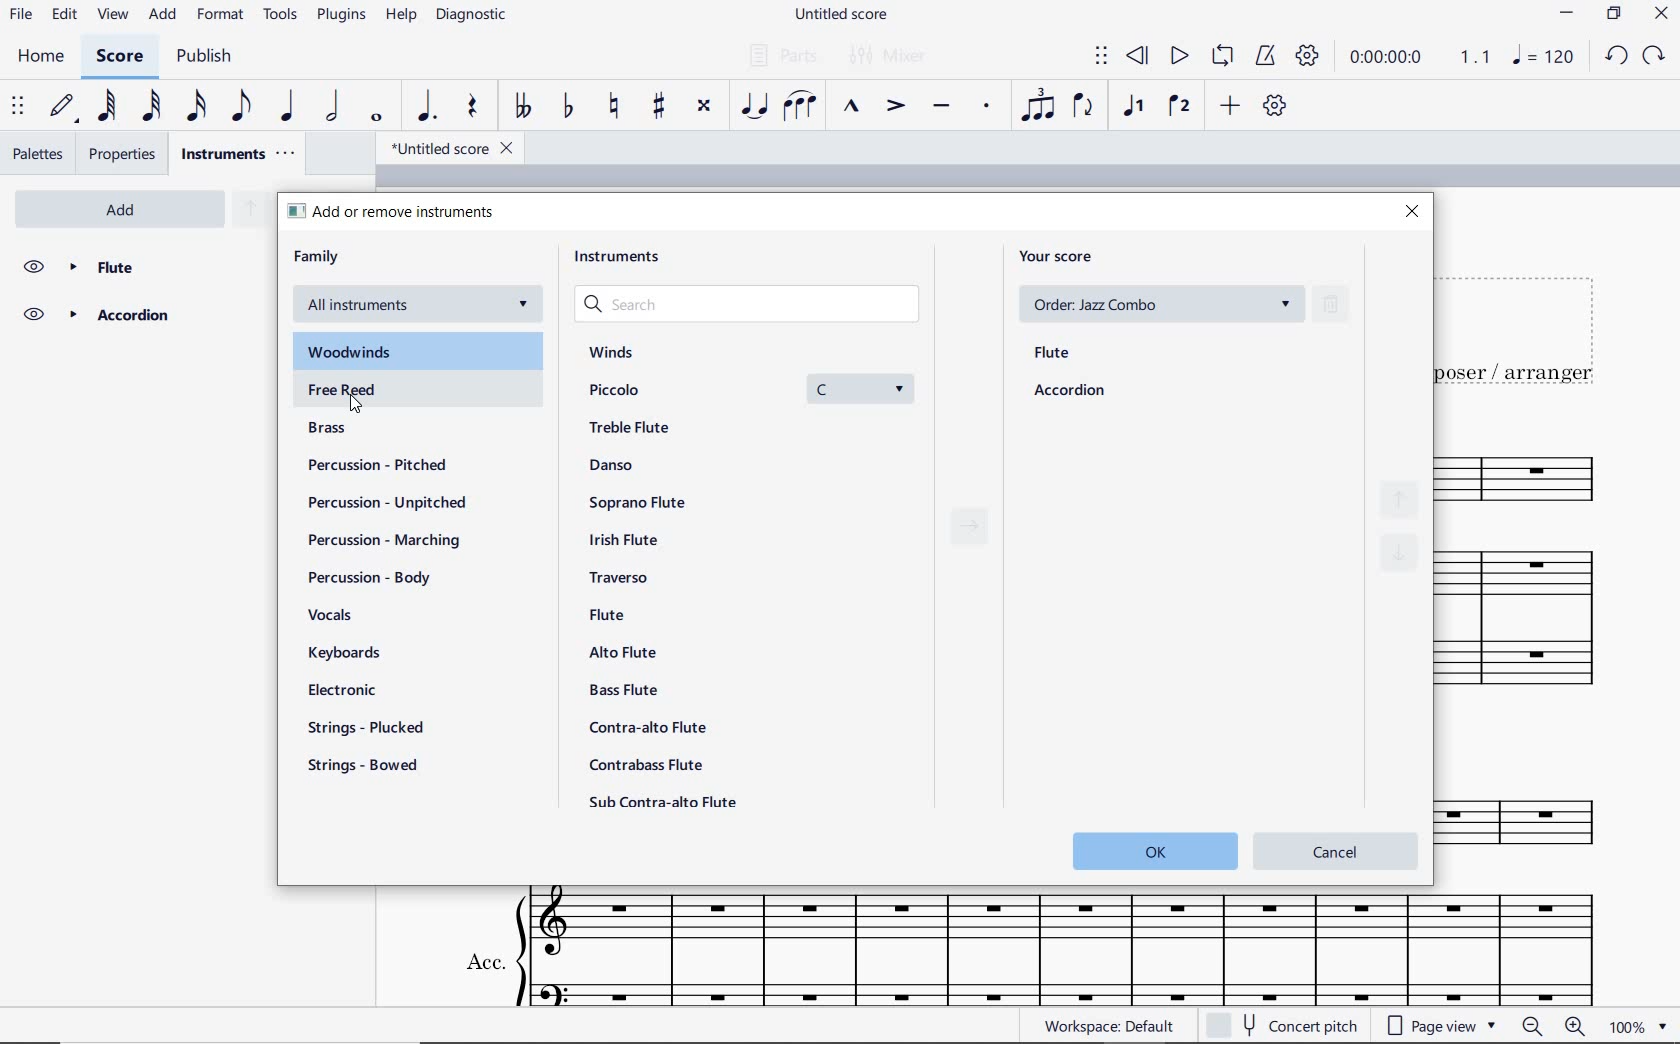 The width and height of the screenshot is (1680, 1044). Describe the element at coordinates (370, 614) in the screenshot. I see `vocals` at that location.